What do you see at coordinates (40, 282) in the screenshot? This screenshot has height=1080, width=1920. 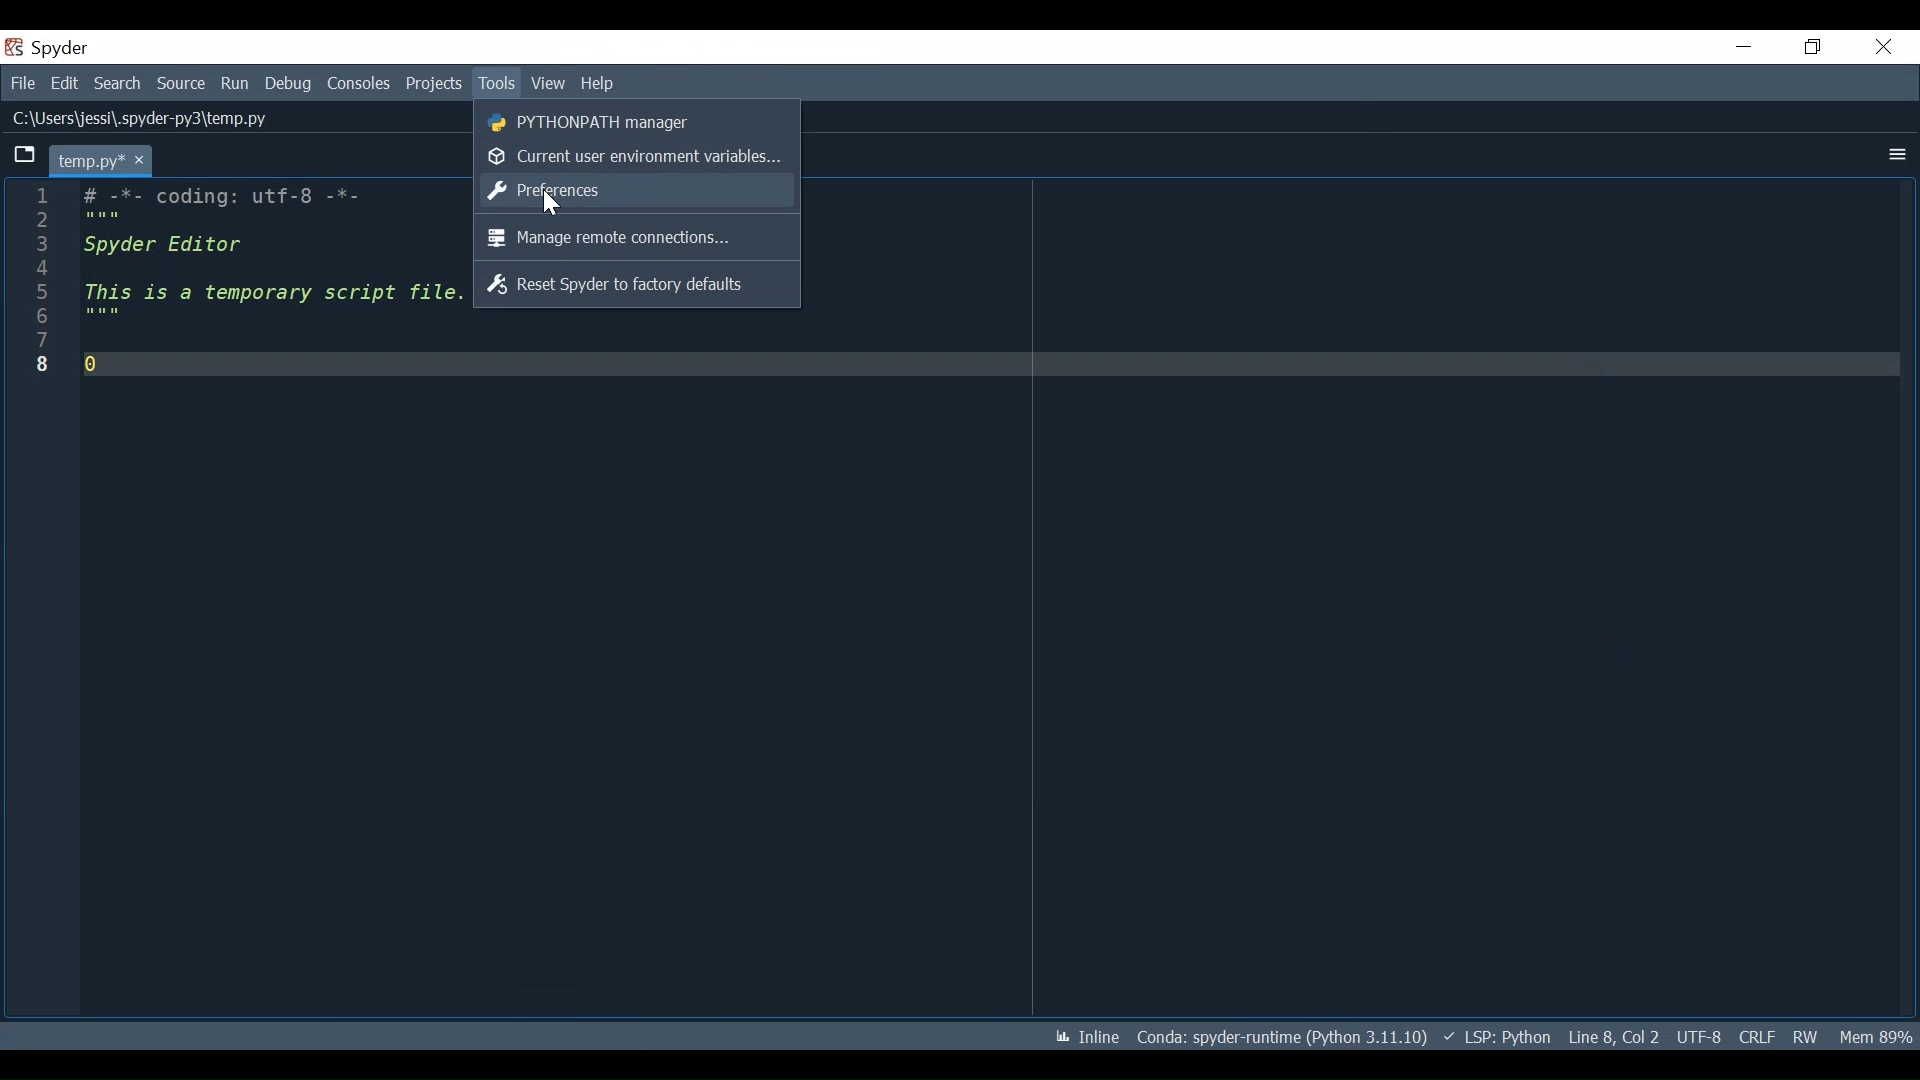 I see `line numbers` at bounding box center [40, 282].